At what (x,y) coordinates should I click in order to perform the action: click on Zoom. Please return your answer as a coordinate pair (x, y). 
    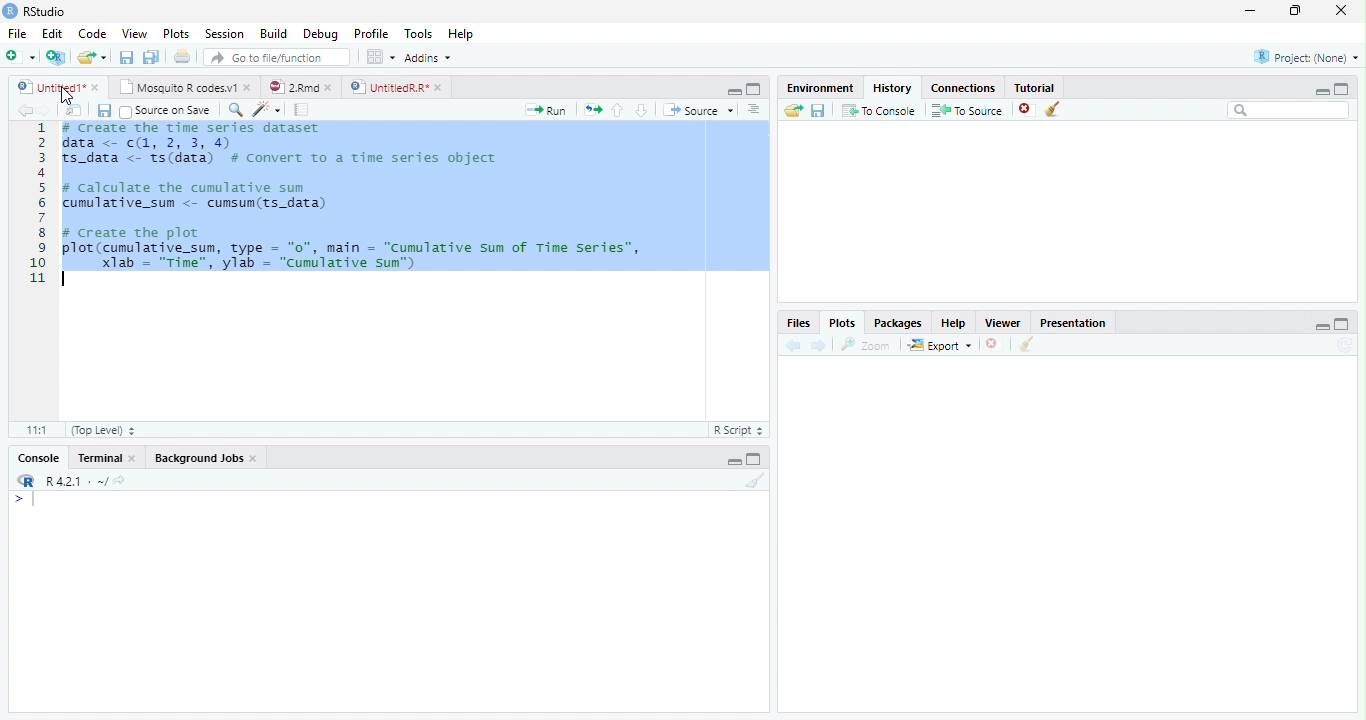
    Looking at the image, I should click on (237, 112).